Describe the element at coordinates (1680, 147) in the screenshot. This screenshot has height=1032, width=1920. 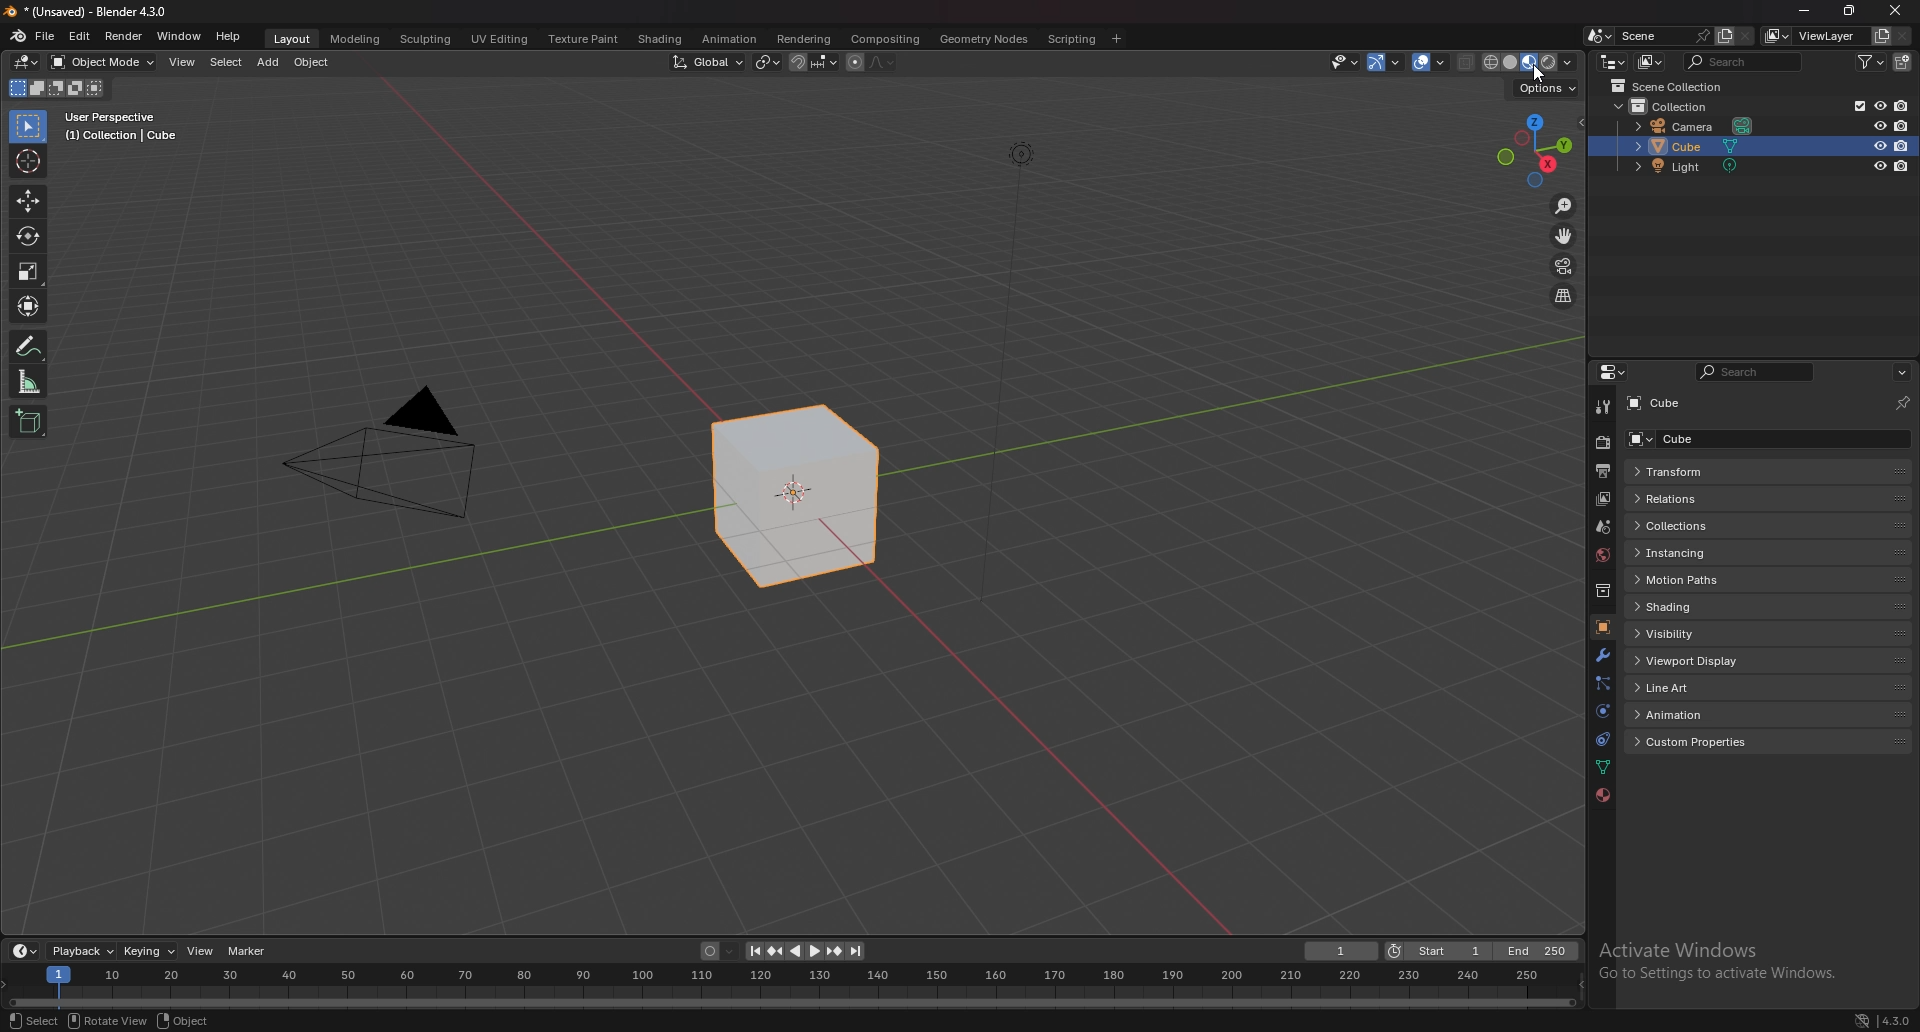
I see `cube` at that location.